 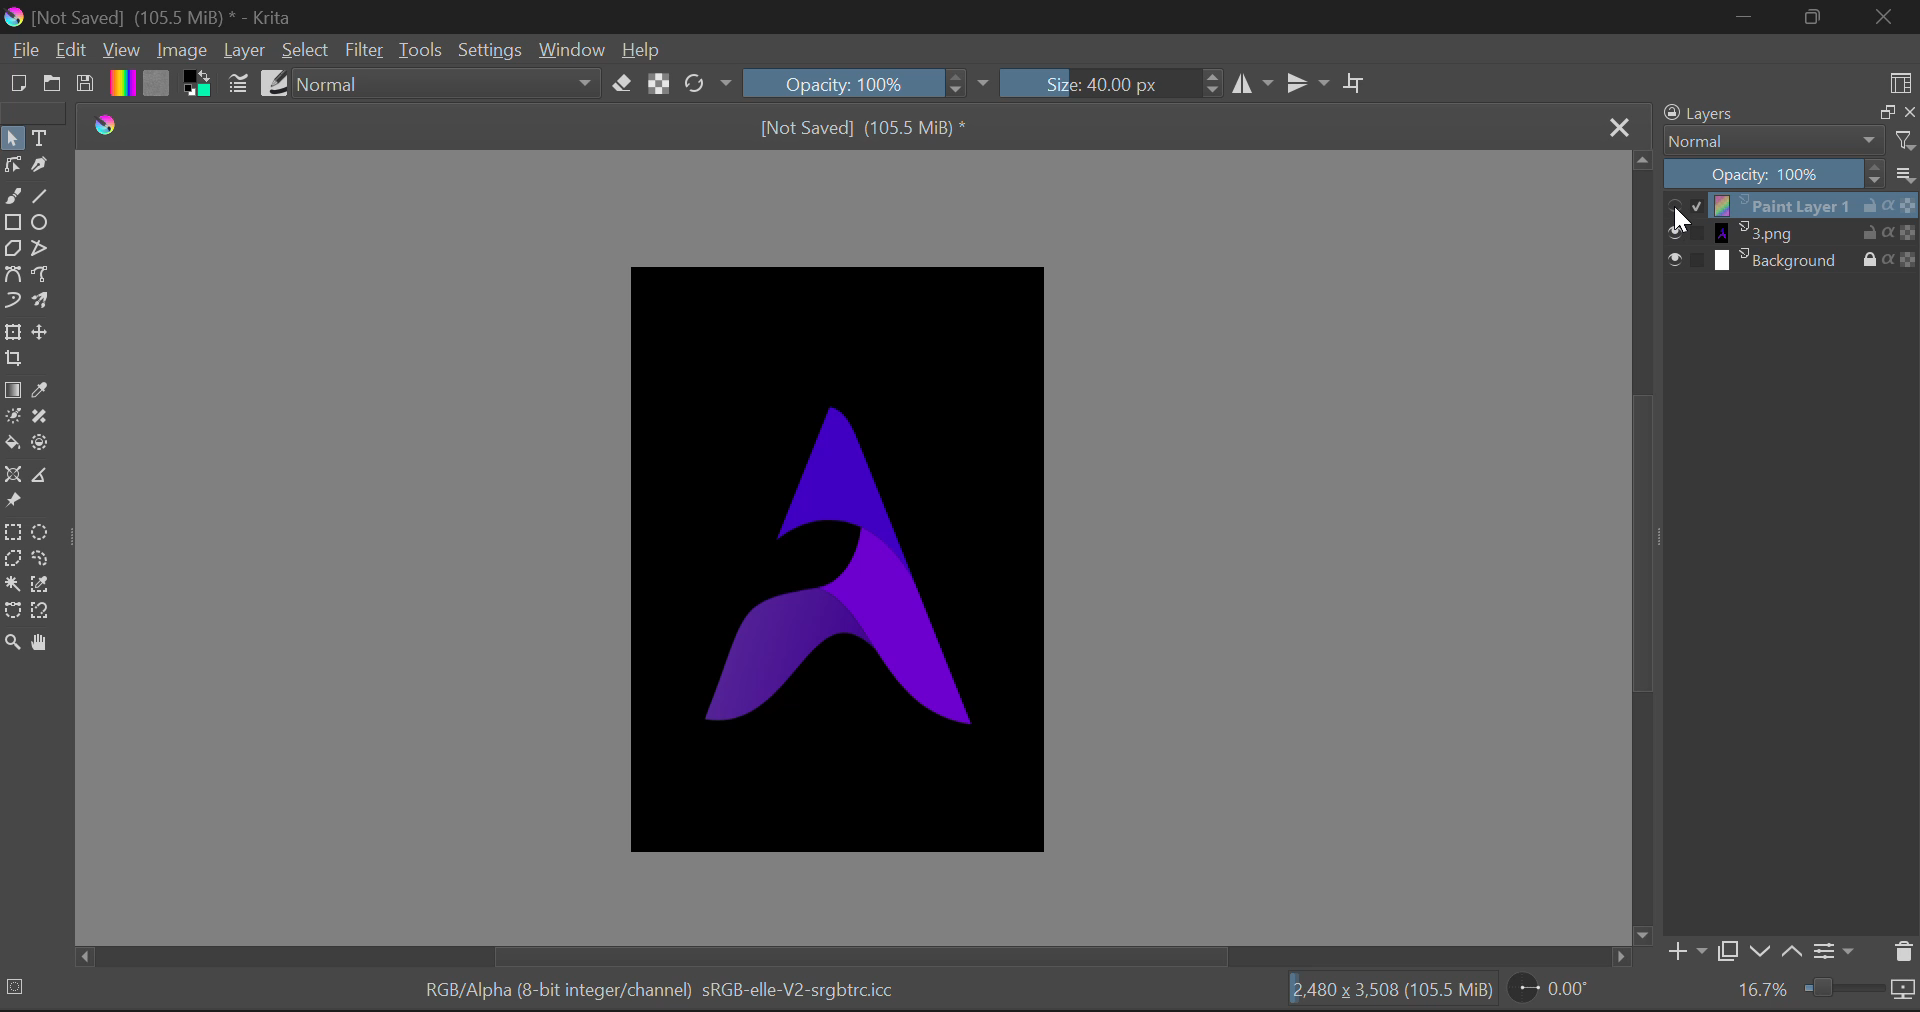 What do you see at coordinates (43, 612) in the screenshot?
I see `Magentic Selection Tool` at bounding box center [43, 612].